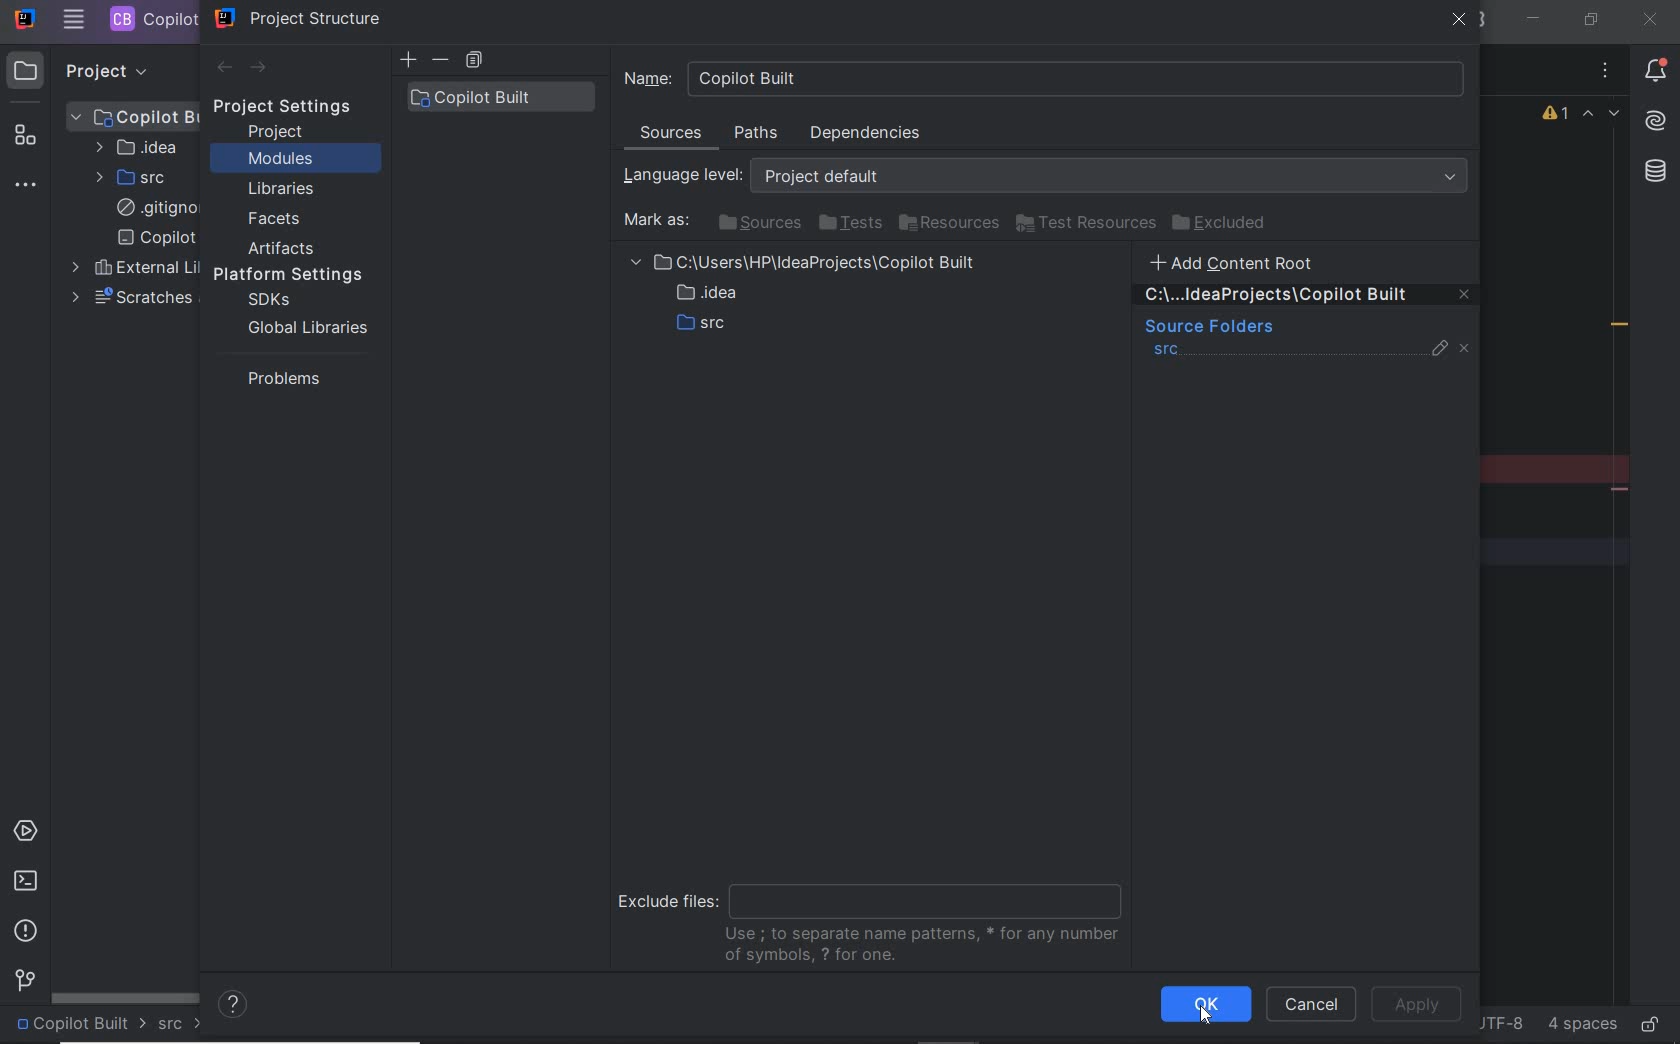 Image resolution: width=1680 pixels, height=1044 pixels. Describe the element at coordinates (1535, 19) in the screenshot. I see `minimize` at that location.